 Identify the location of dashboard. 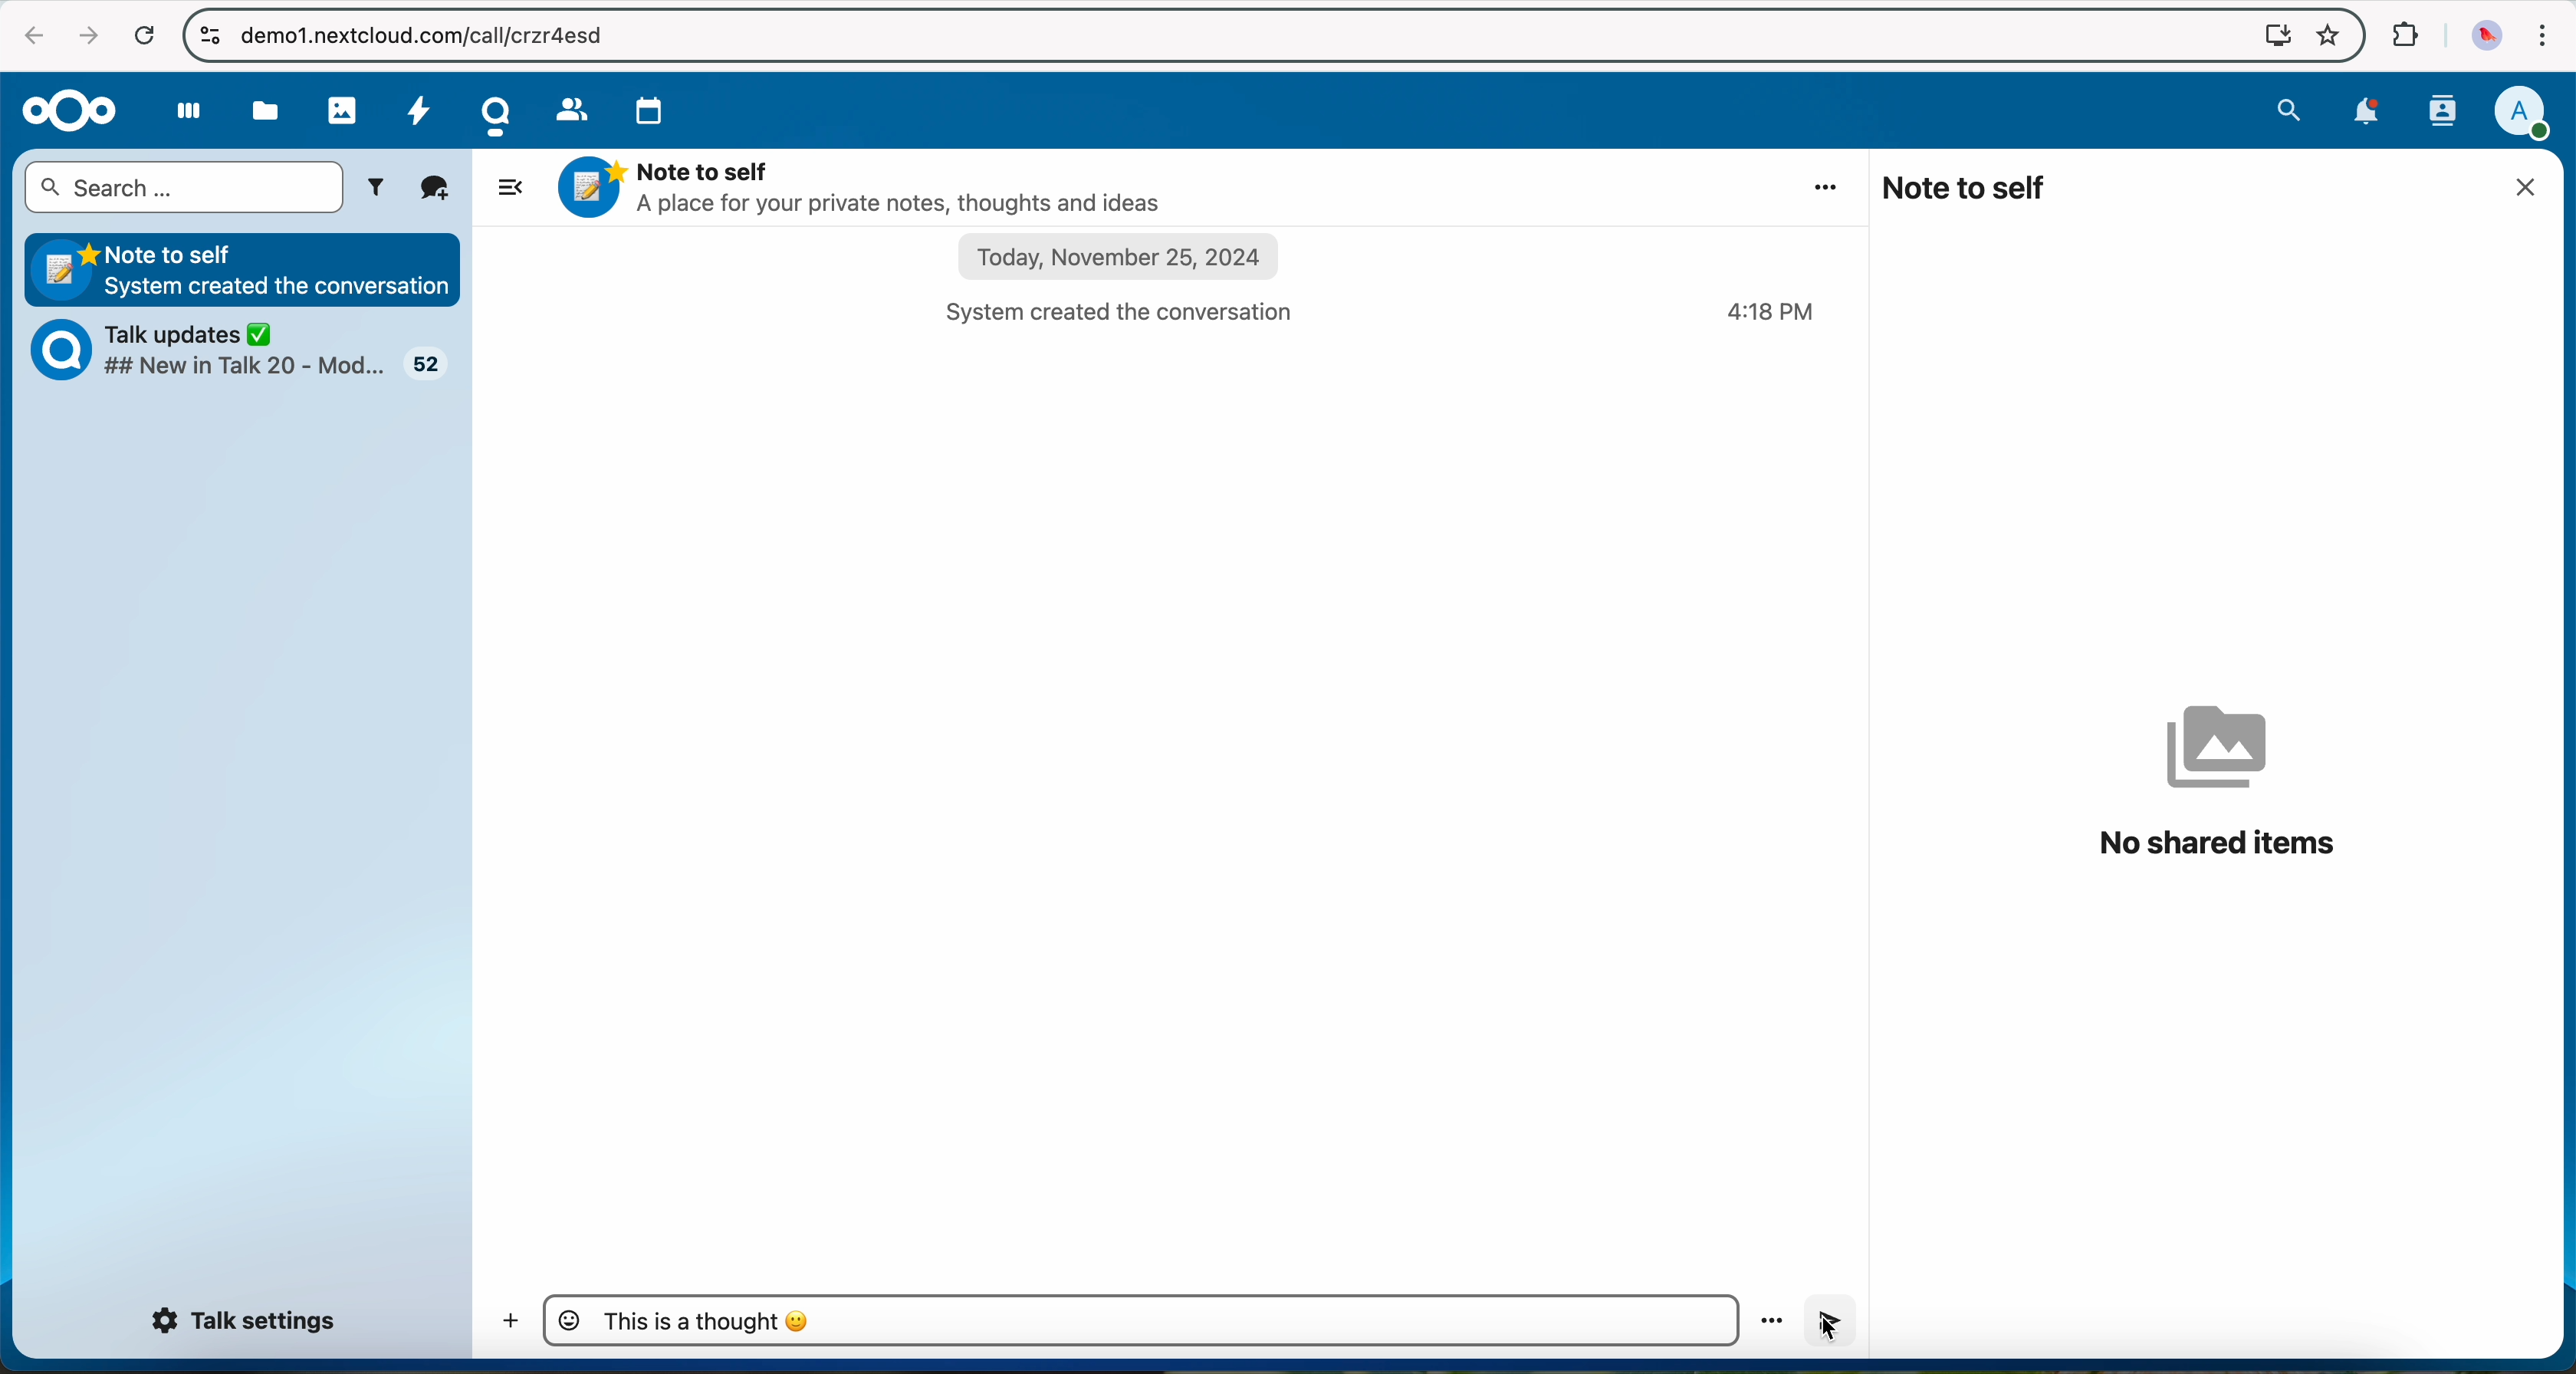
(179, 117).